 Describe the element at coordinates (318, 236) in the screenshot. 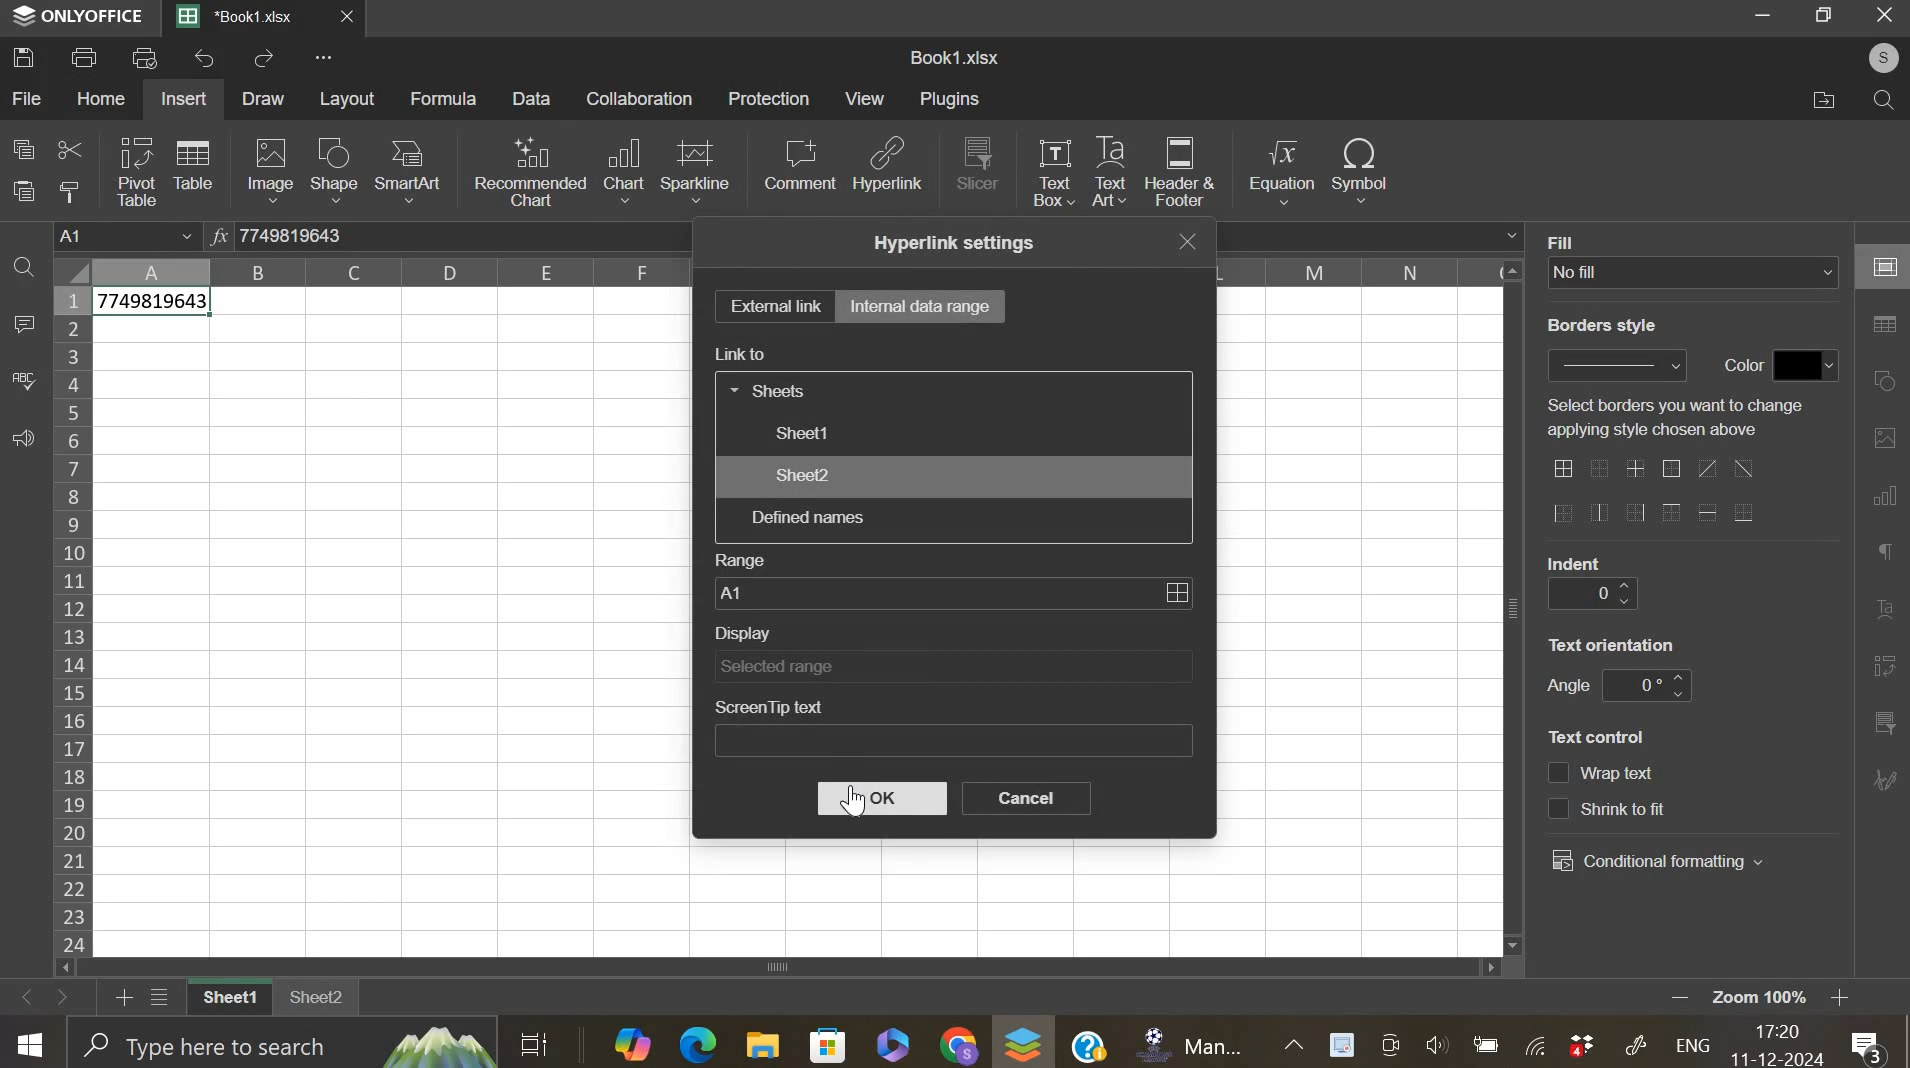

I see `formula bar` at that location.